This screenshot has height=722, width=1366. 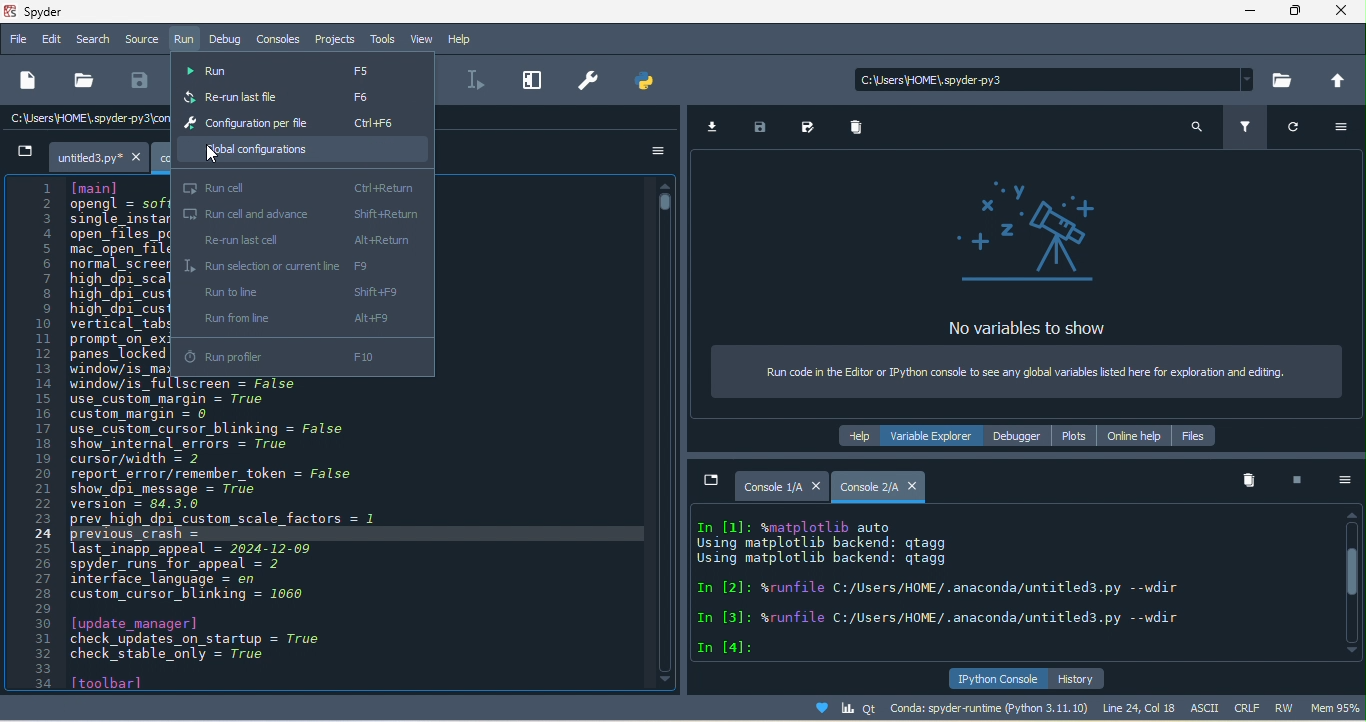 What do you see at coordinates (336, 40) in the screenshot?
I see `projects` at bounding box center [336, 40].